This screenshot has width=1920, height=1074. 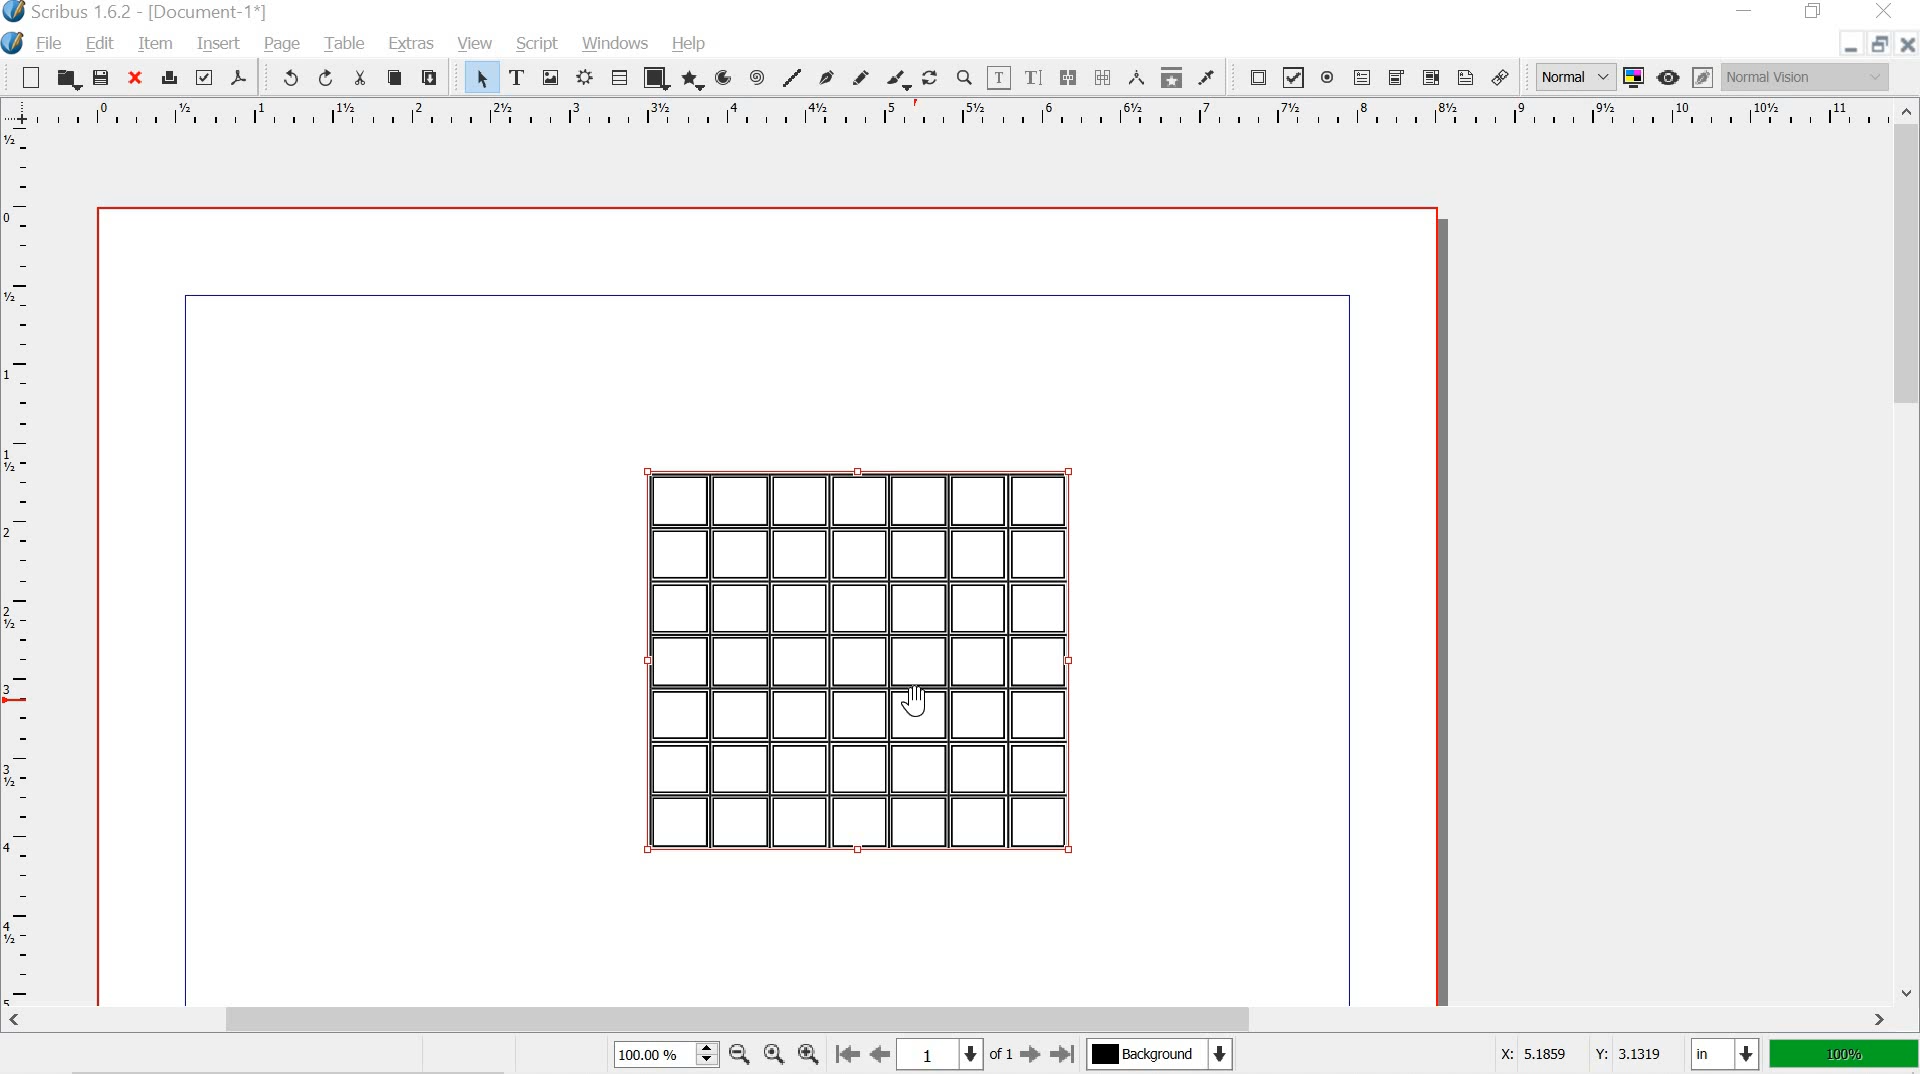 What do you see at coordinates (1907, 44) in the screenshot?
I see `close` at bounding box center [1907, 44].